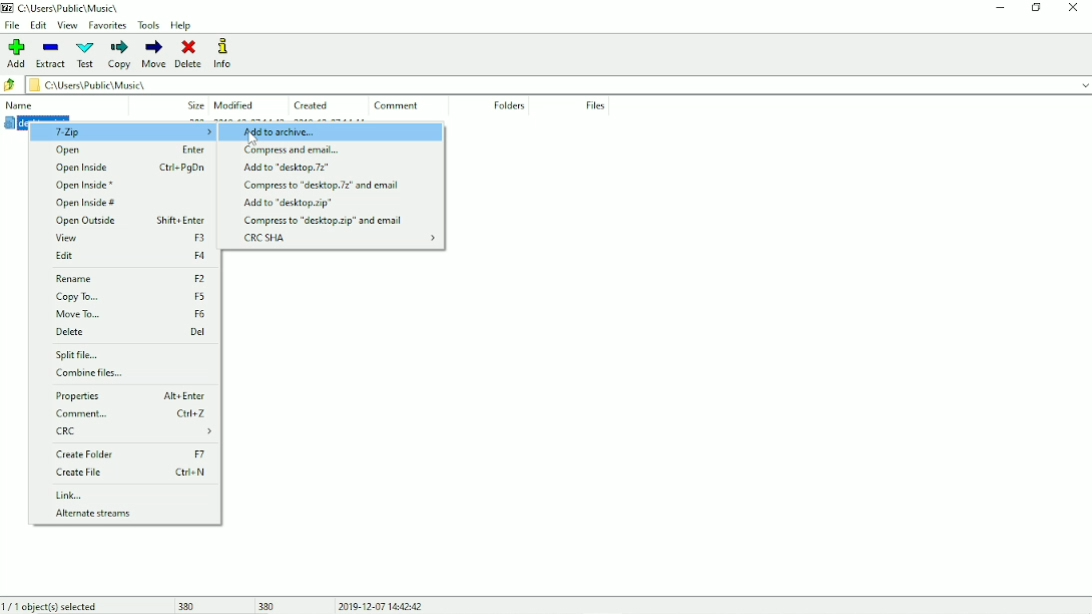 Image resolution: width=1092 pixels, height=614 pixels. I want to click on 380, so click(184, 606).